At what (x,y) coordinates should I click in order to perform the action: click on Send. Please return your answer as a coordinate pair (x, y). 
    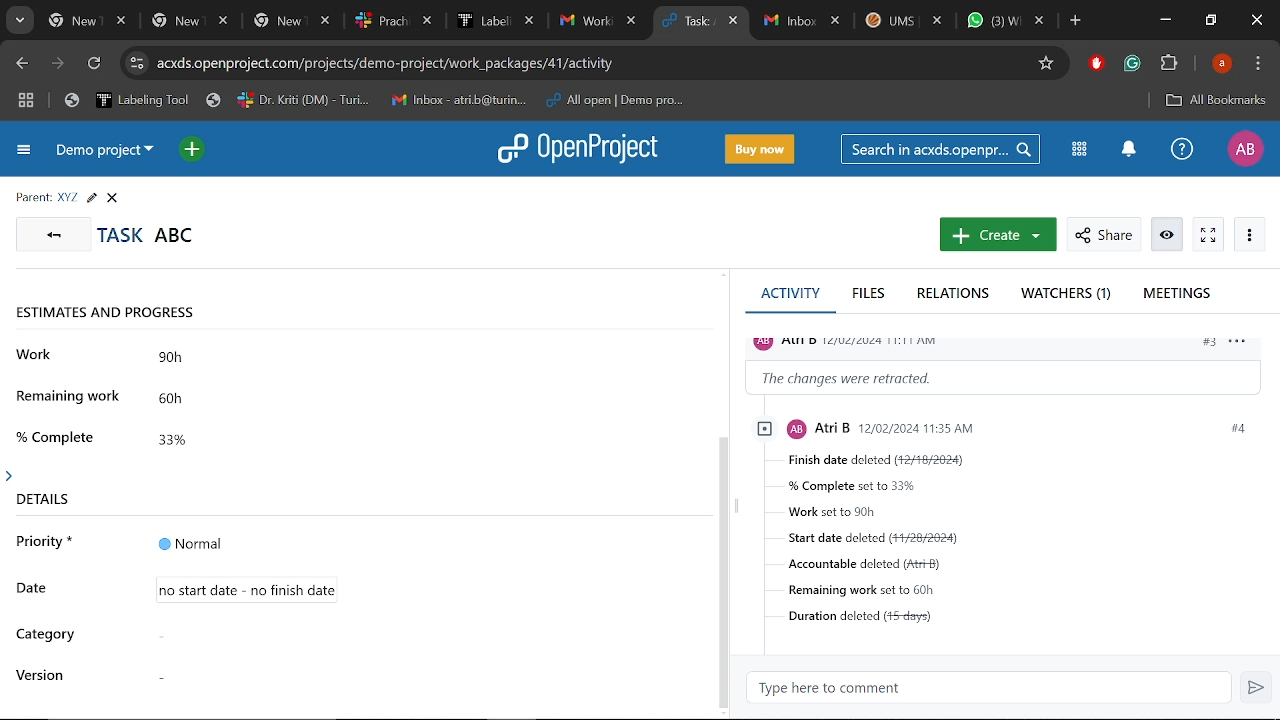
    Looking at the image, I should click on (1255, 687).